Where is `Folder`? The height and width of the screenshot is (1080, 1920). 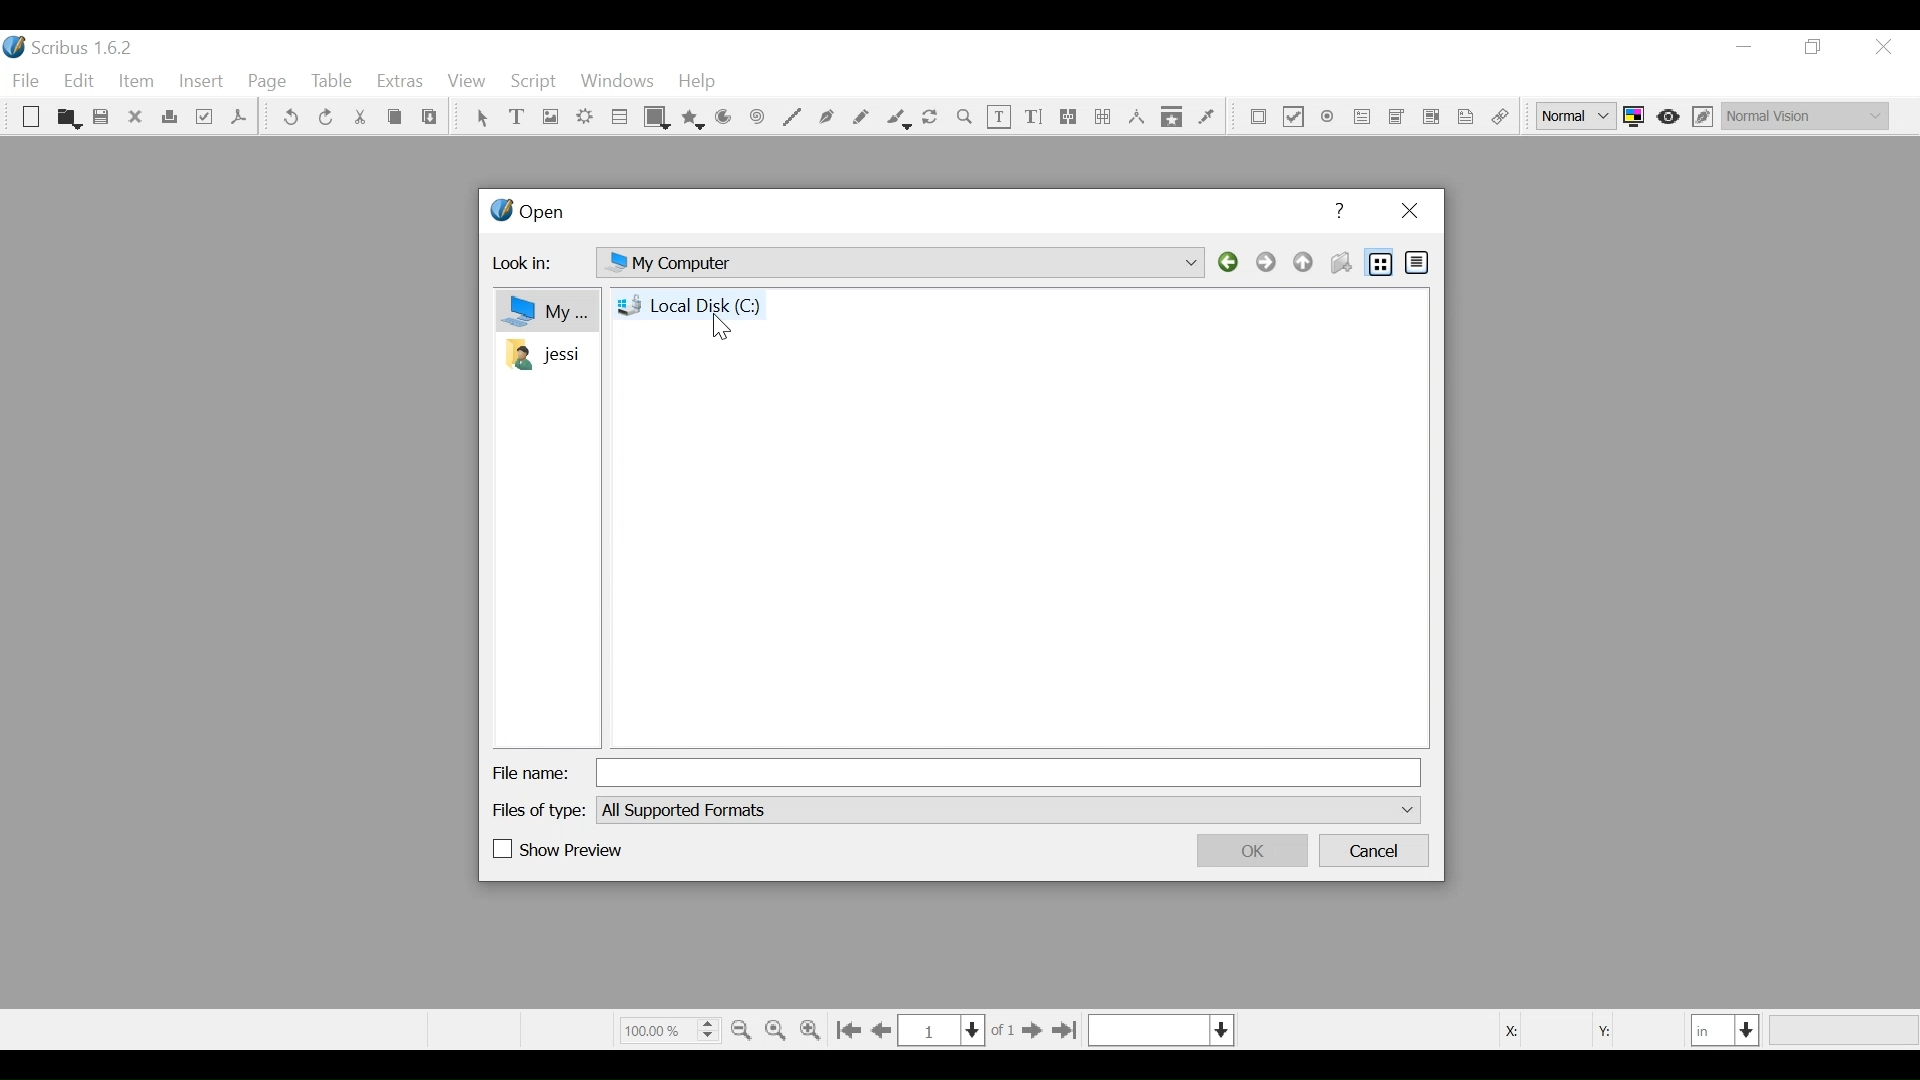
Folder is located at coordinates (542, 354).